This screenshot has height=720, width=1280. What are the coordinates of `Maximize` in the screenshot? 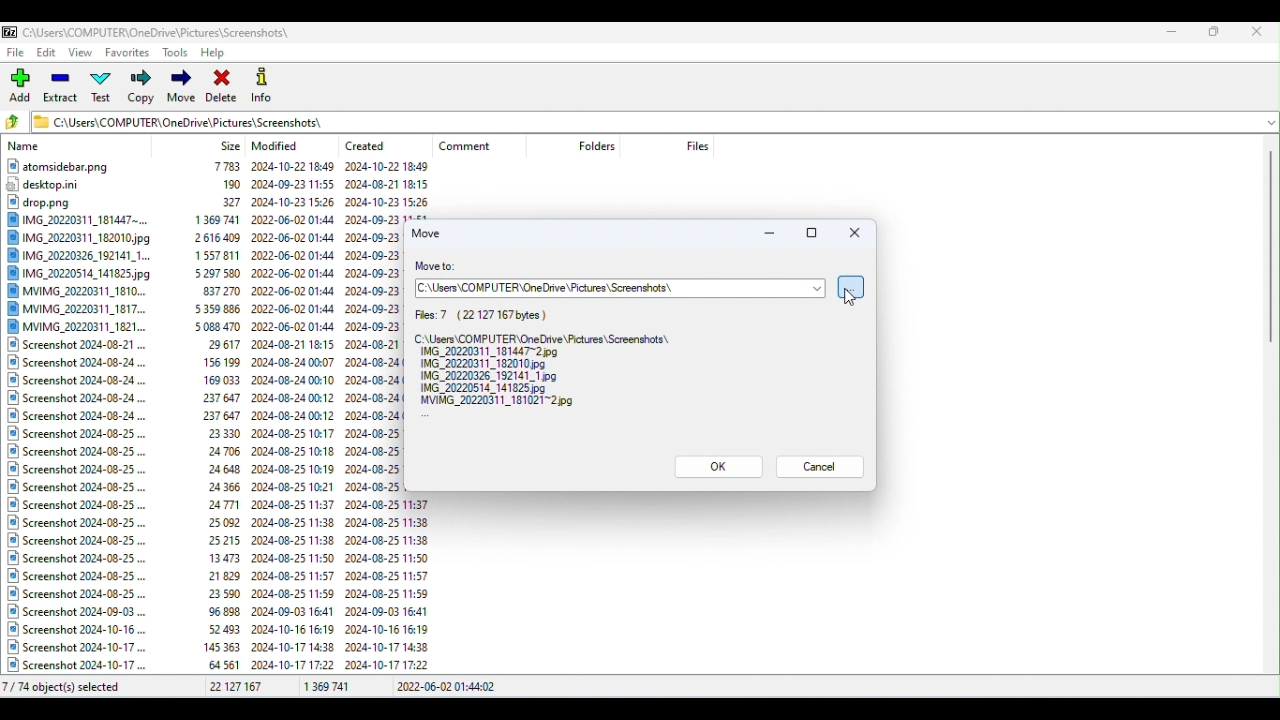 It's located at (810, 235).